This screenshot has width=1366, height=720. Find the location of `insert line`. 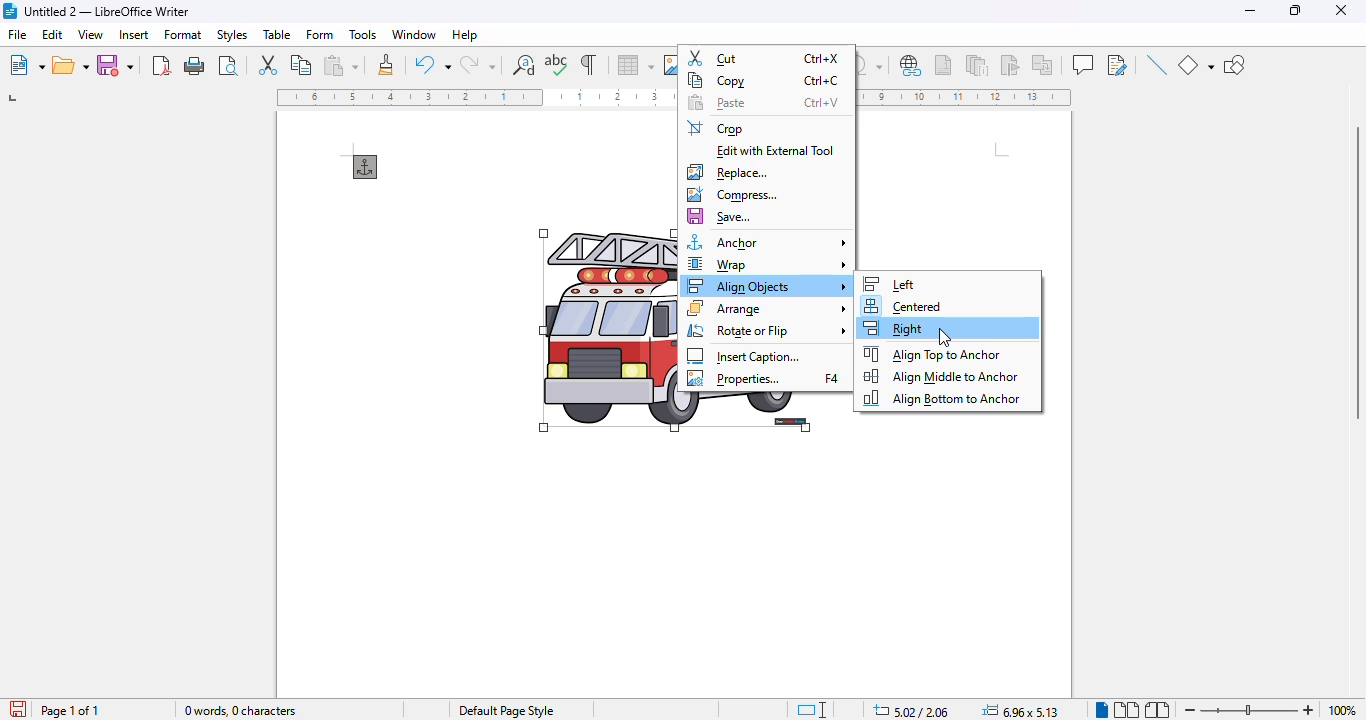

insert line is located at coordinates (1156, 64).